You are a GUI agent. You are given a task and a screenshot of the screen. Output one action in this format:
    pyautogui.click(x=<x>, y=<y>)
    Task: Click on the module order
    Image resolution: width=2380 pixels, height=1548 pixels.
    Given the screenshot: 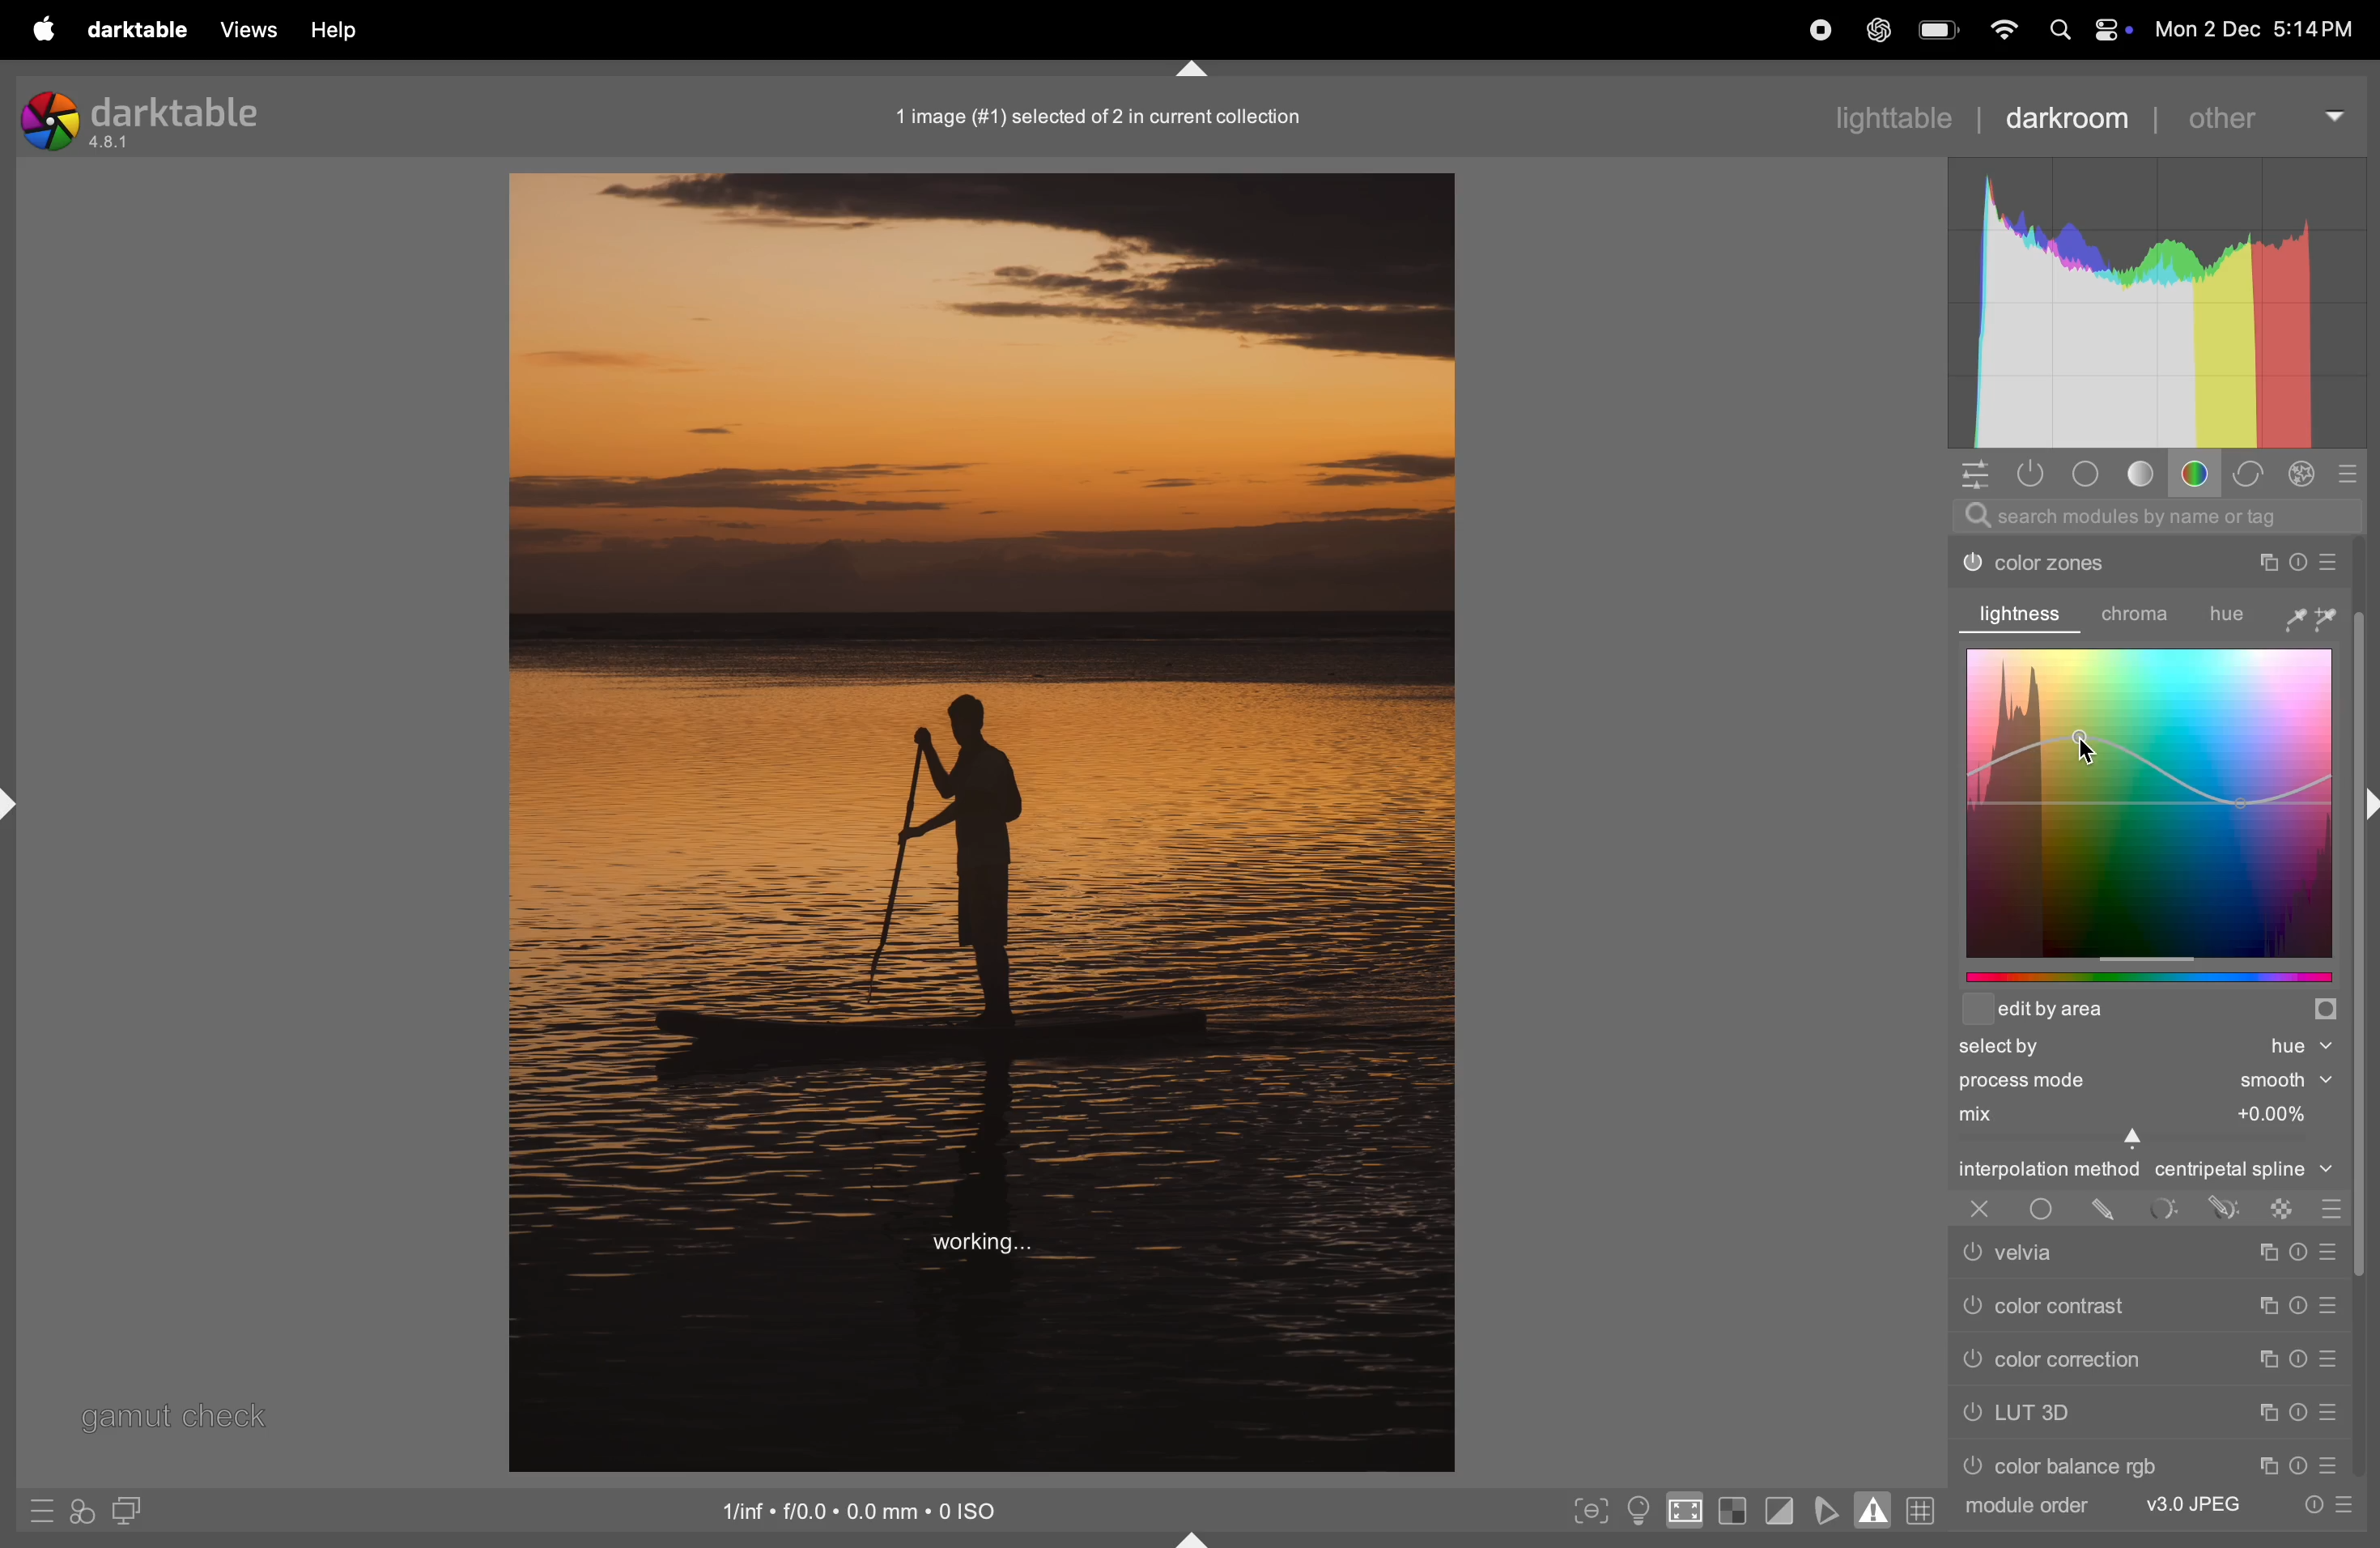 What is the action you would take?
    pyautogui.click(x=2028, y=1509)
    